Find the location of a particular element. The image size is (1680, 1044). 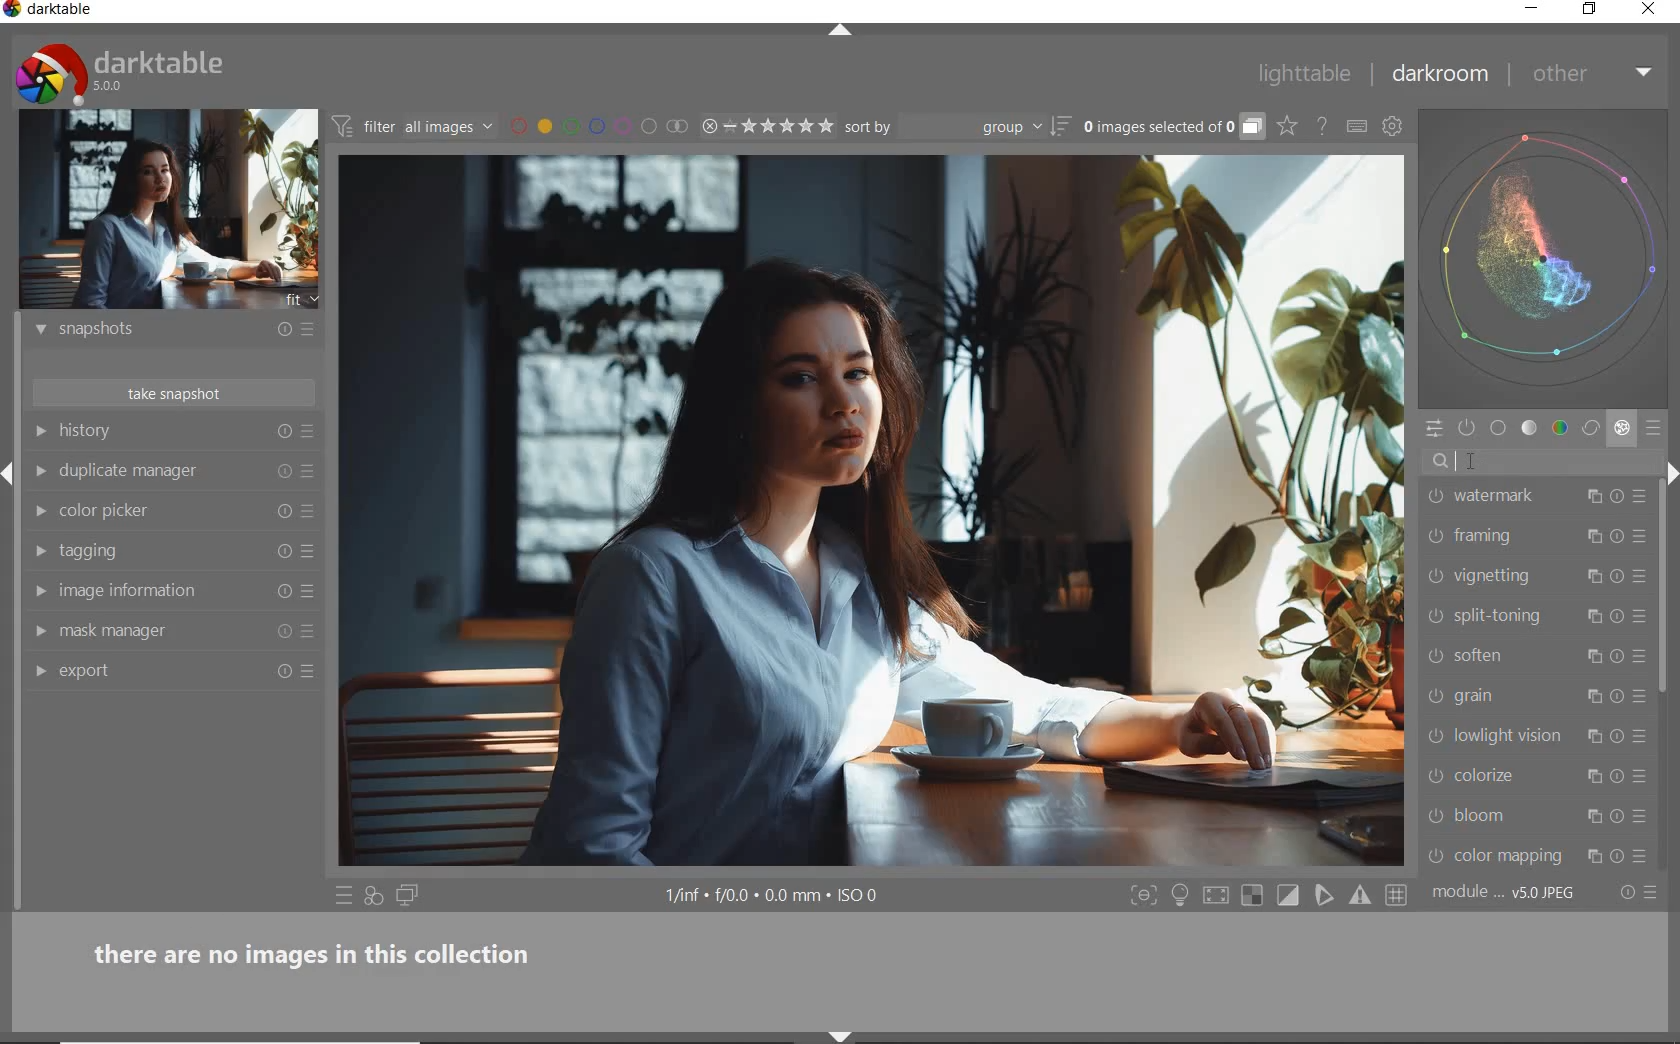

color mapping is located at coordinates (1513, 855).